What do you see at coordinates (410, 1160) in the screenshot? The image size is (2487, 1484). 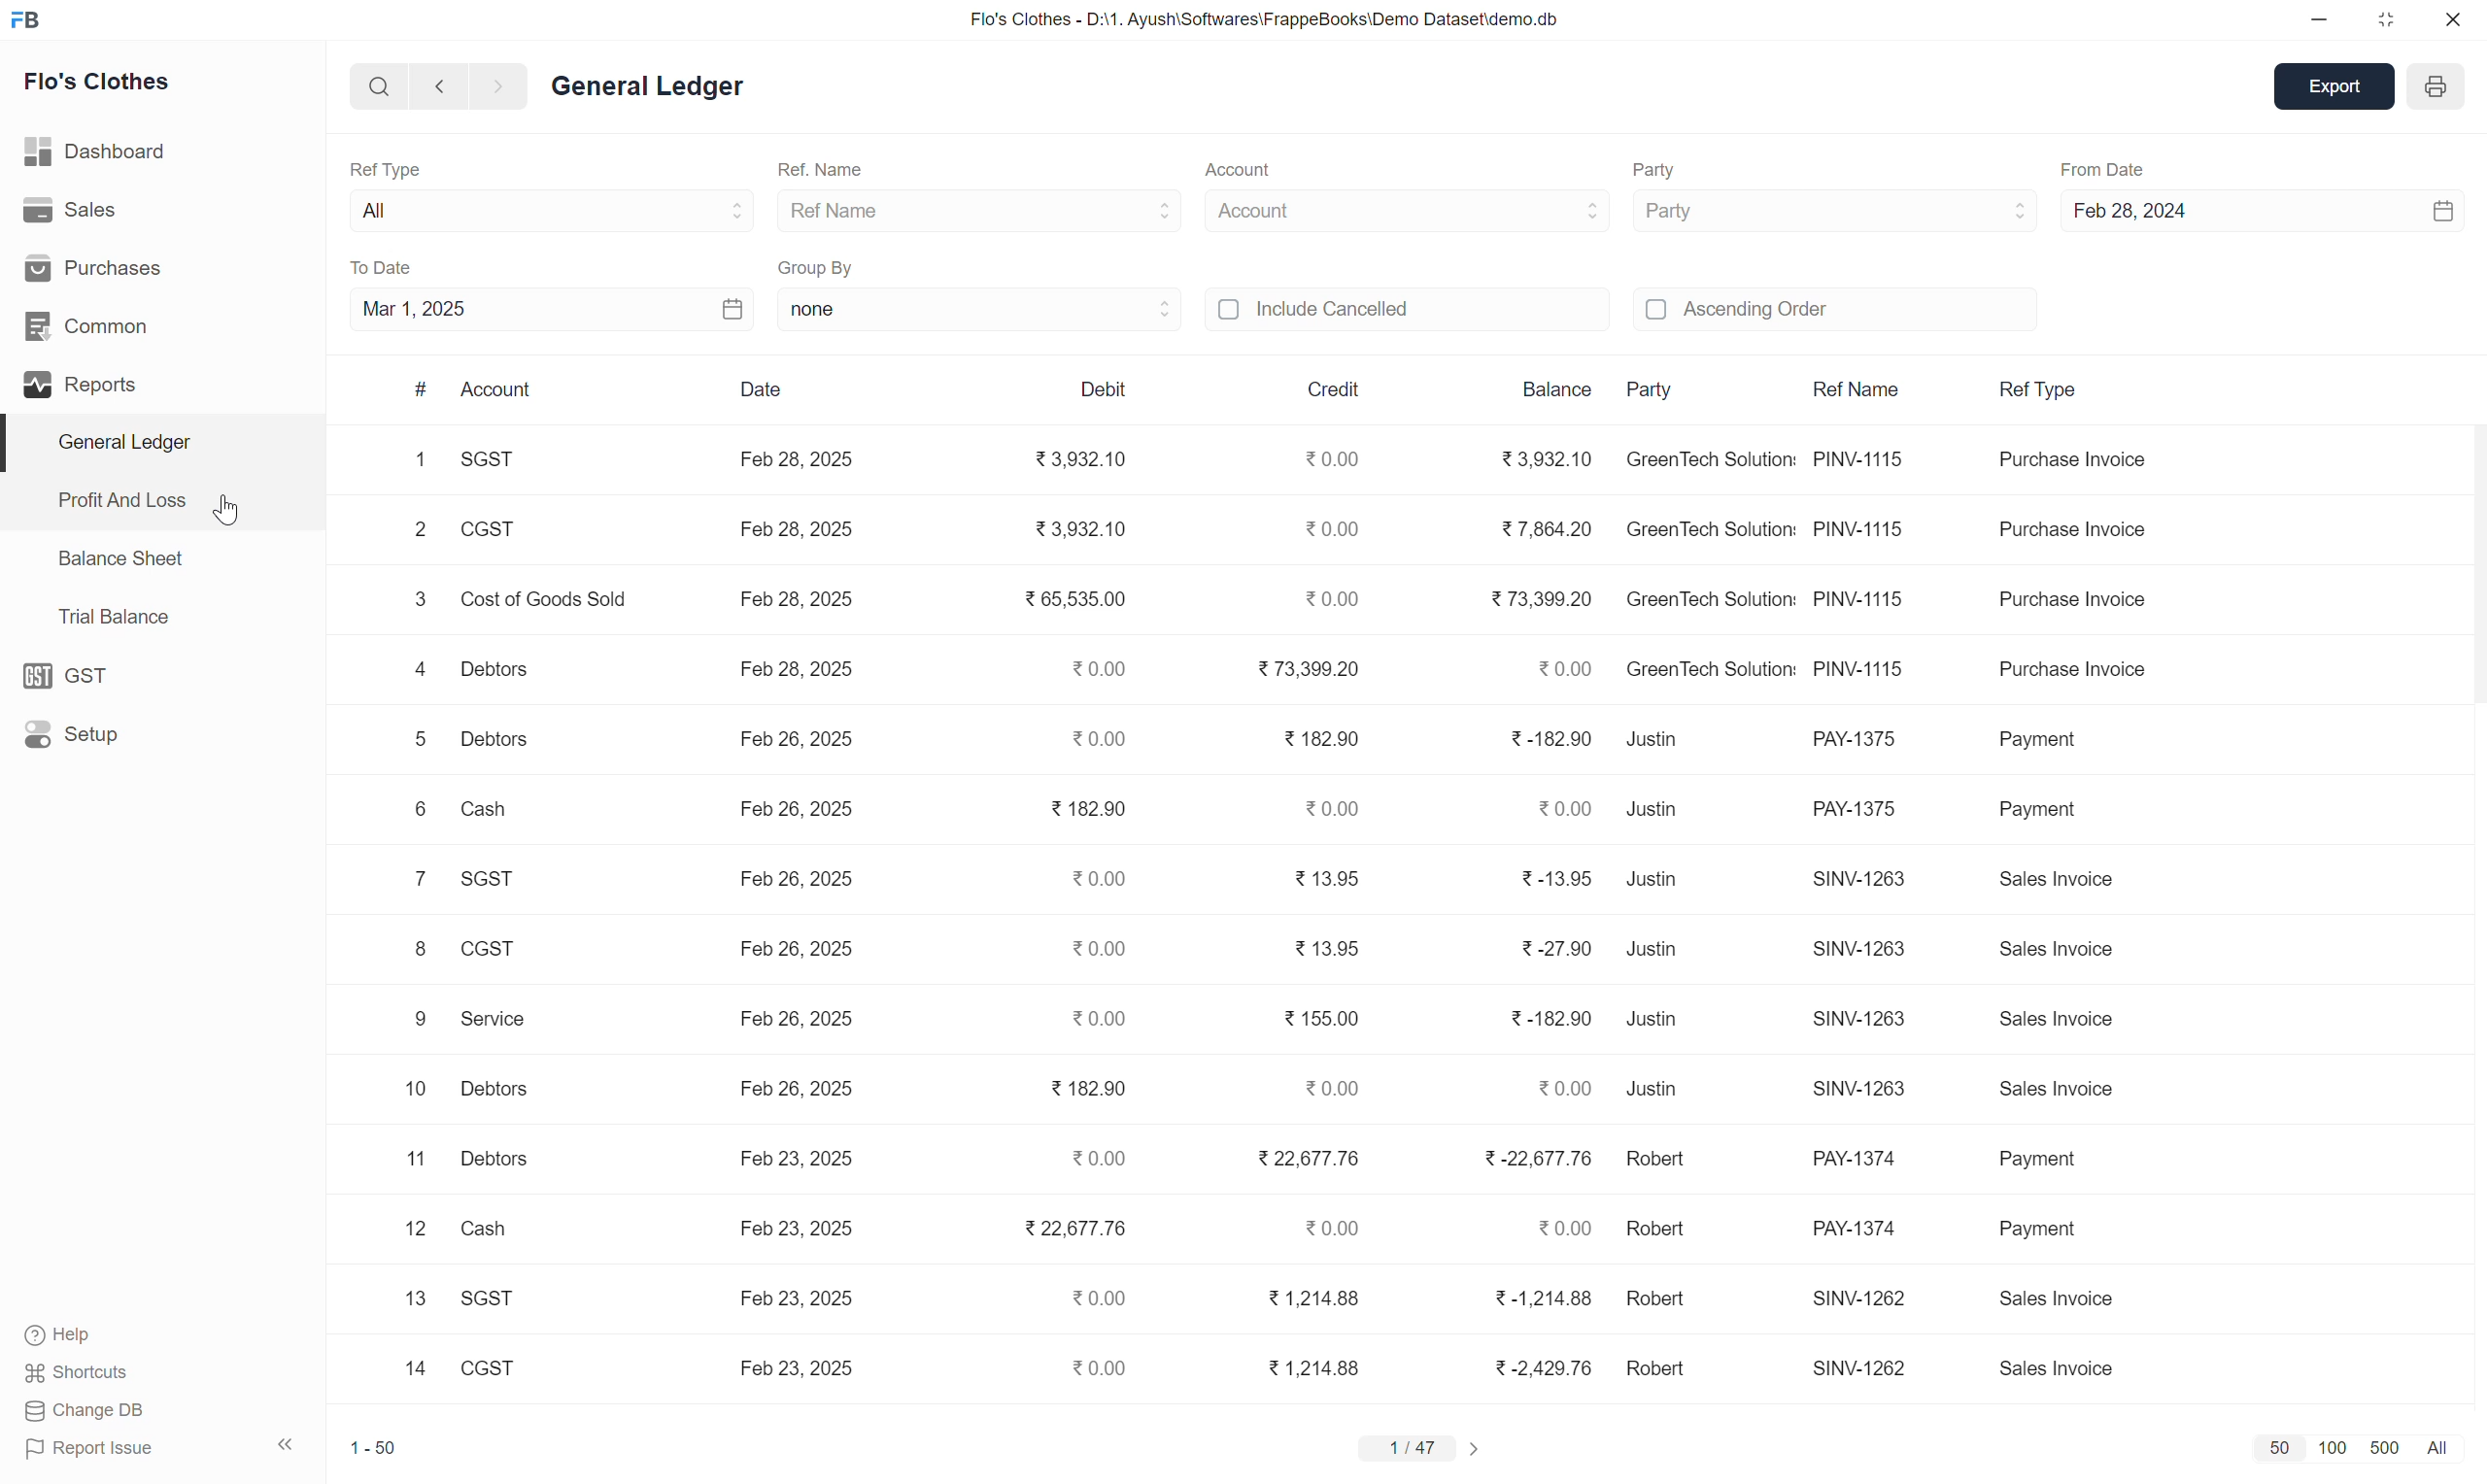 I see `11` at bounding box center [410, 1160].